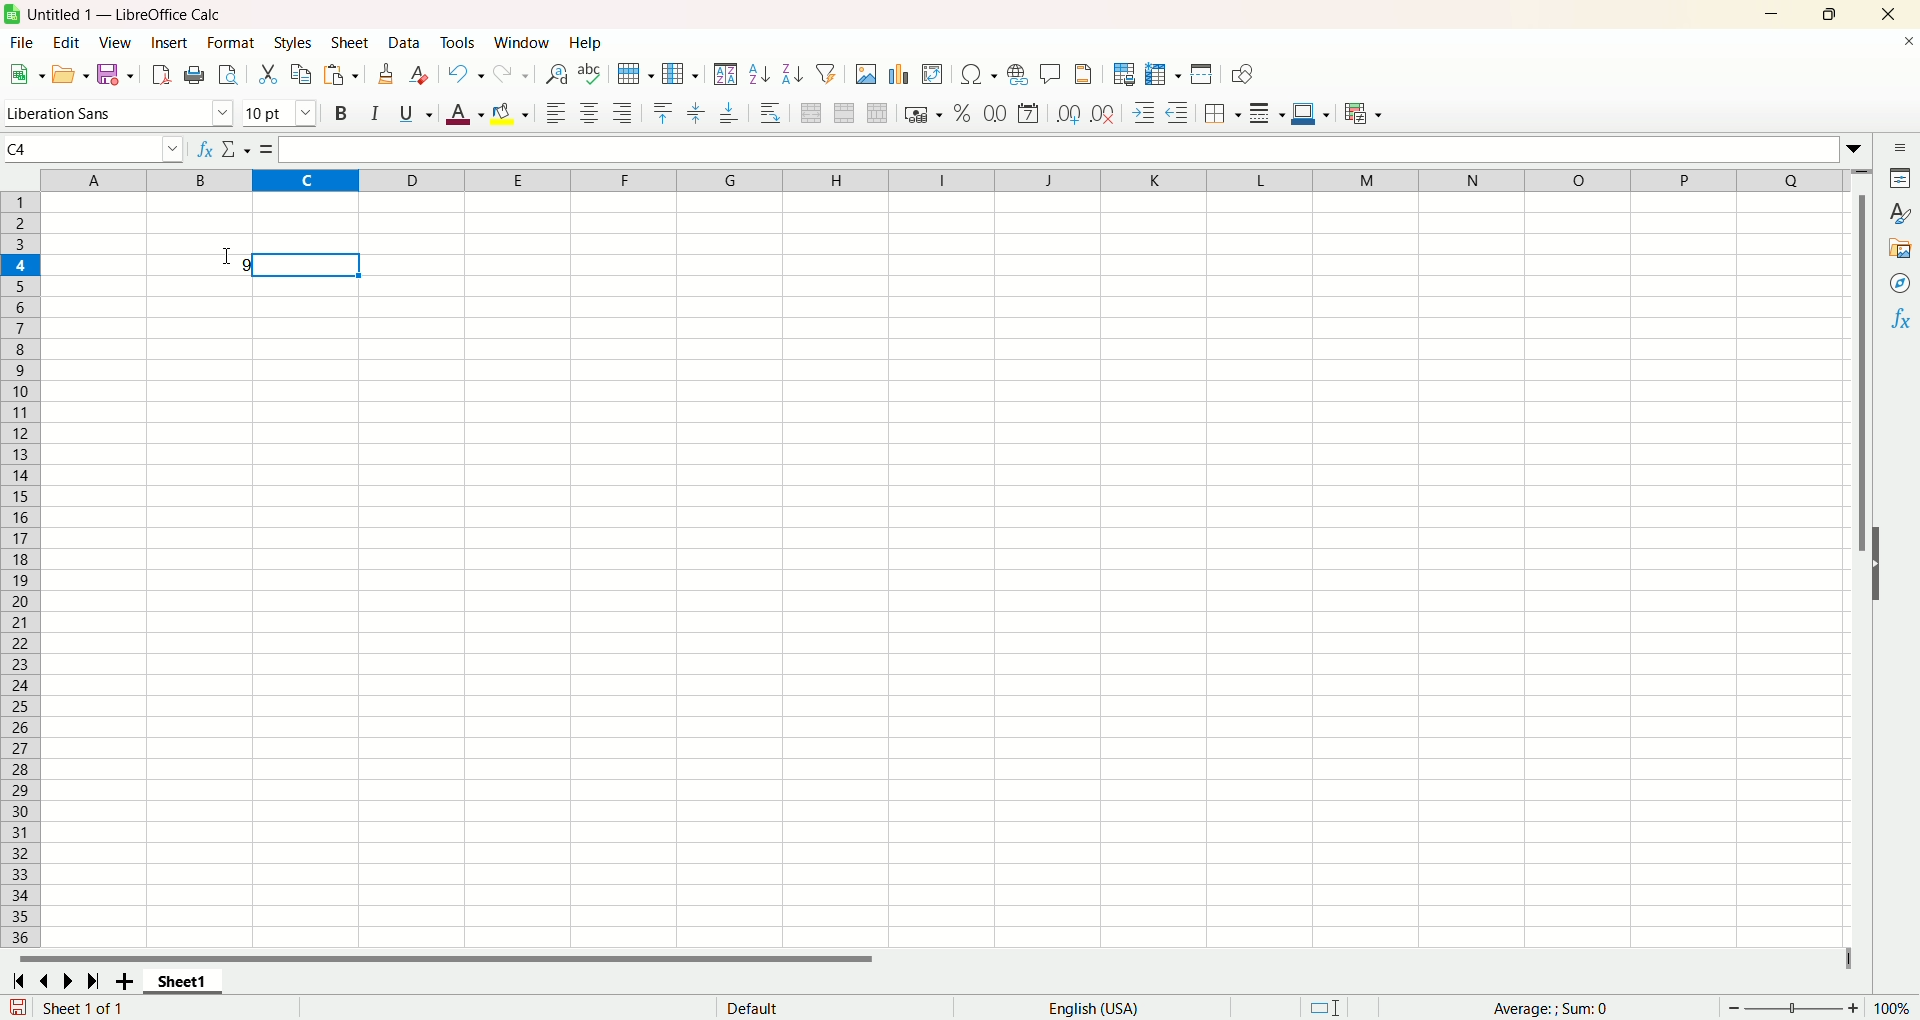  What do you see at coordinates (1902, 181) in the screenshot?
I see `properties` at bounding box center [1902, 181].